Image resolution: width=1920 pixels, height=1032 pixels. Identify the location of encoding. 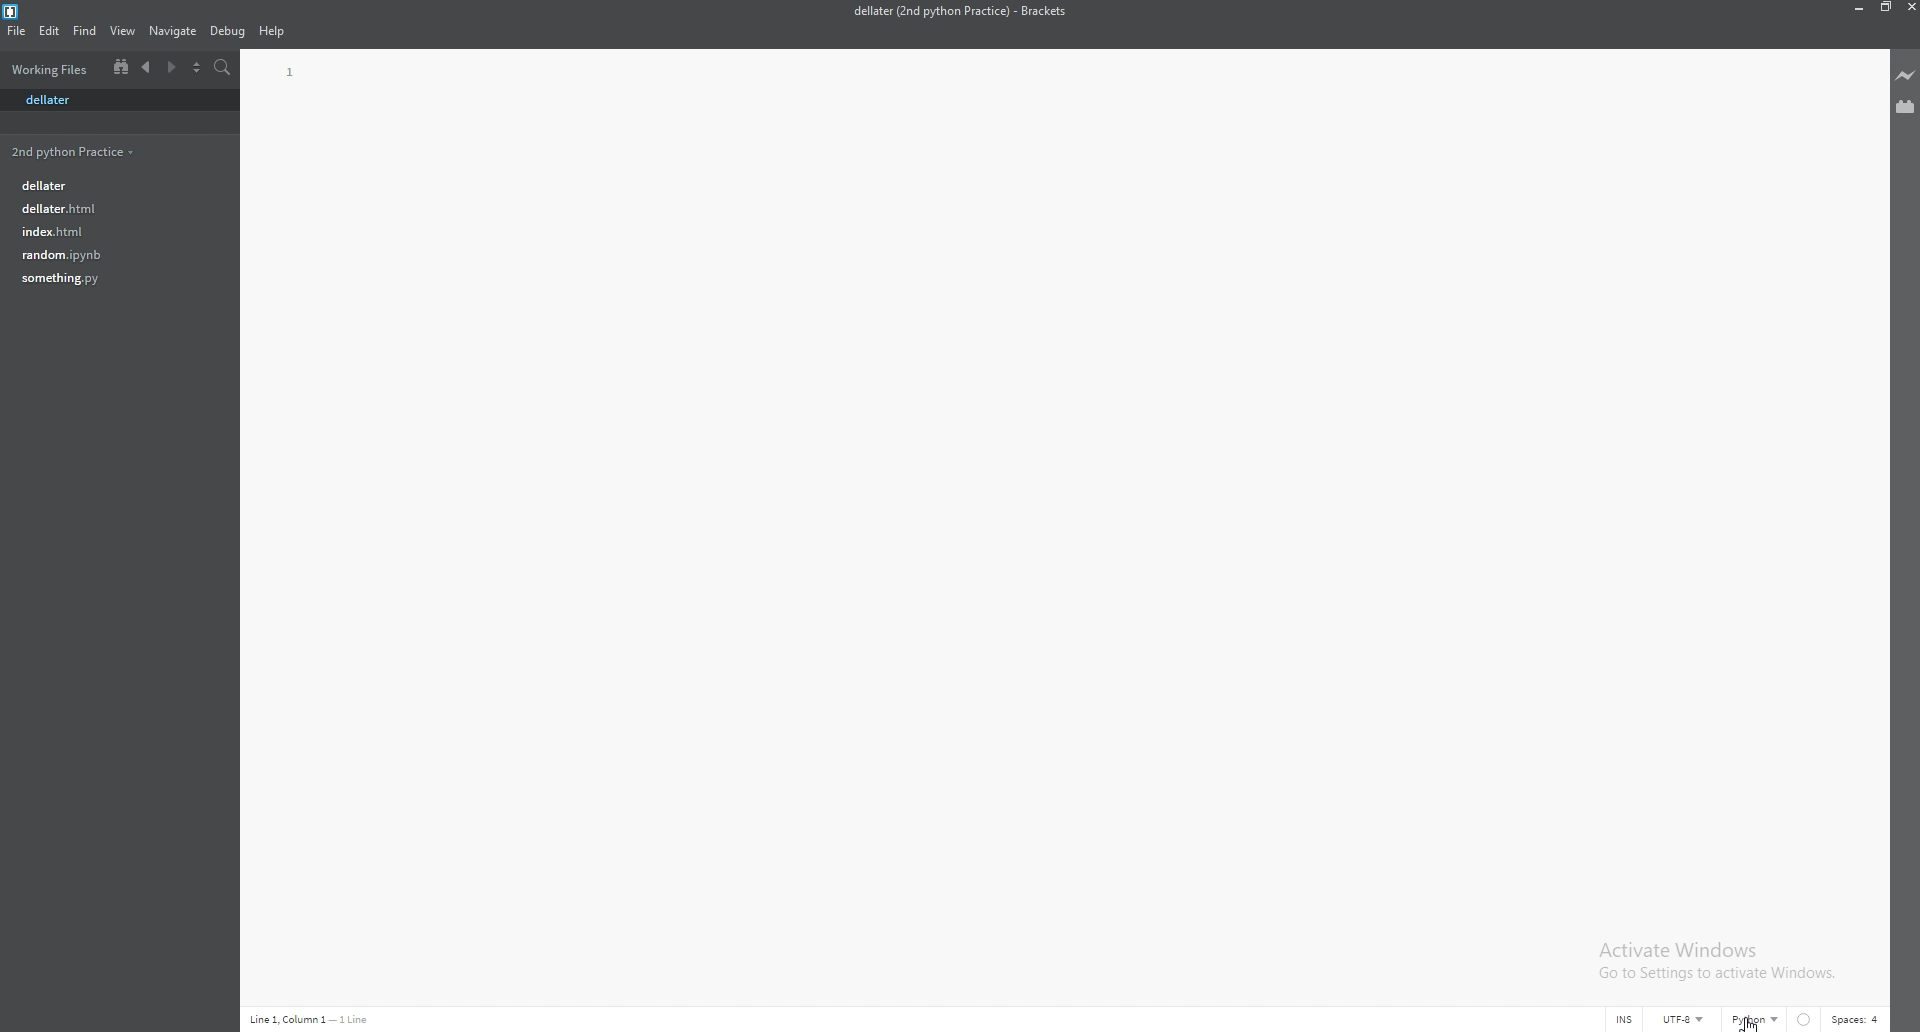
(1683, 1019).